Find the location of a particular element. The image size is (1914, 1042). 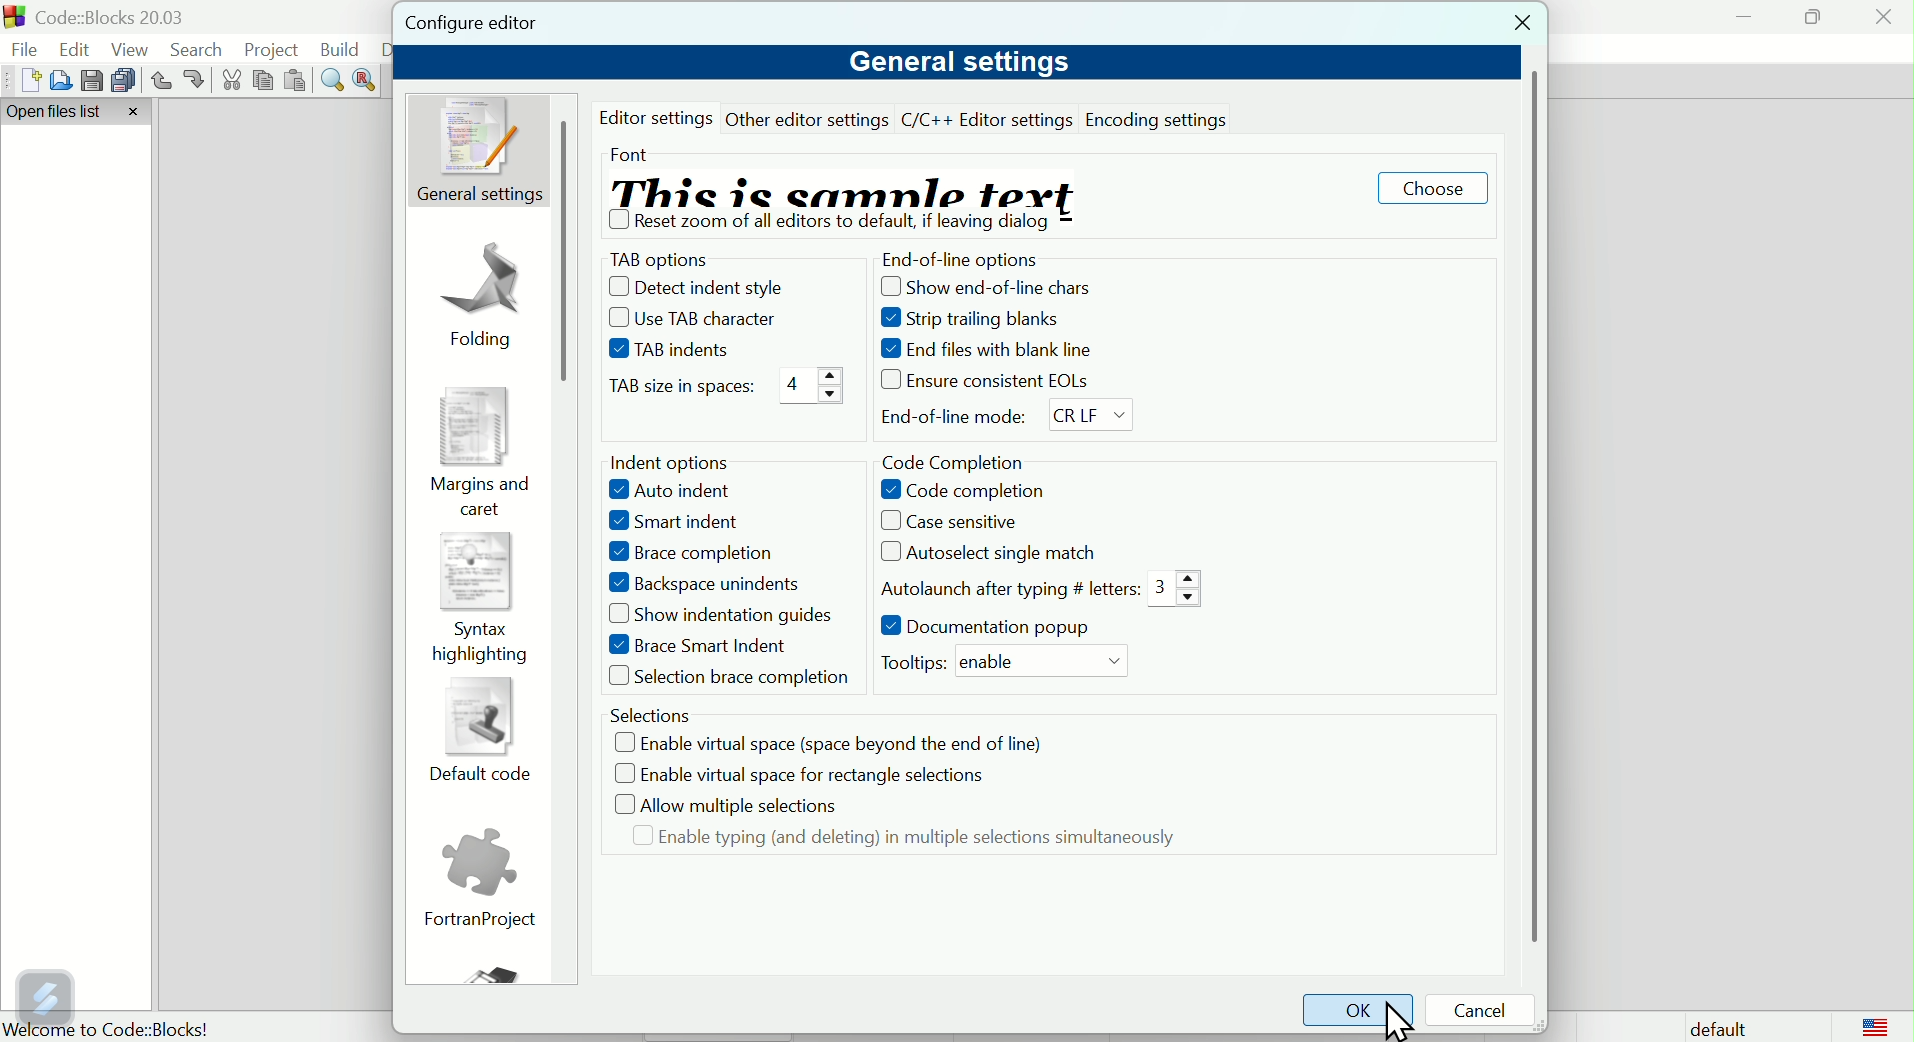

Encoding settings is located at coordinates (1161, 118).